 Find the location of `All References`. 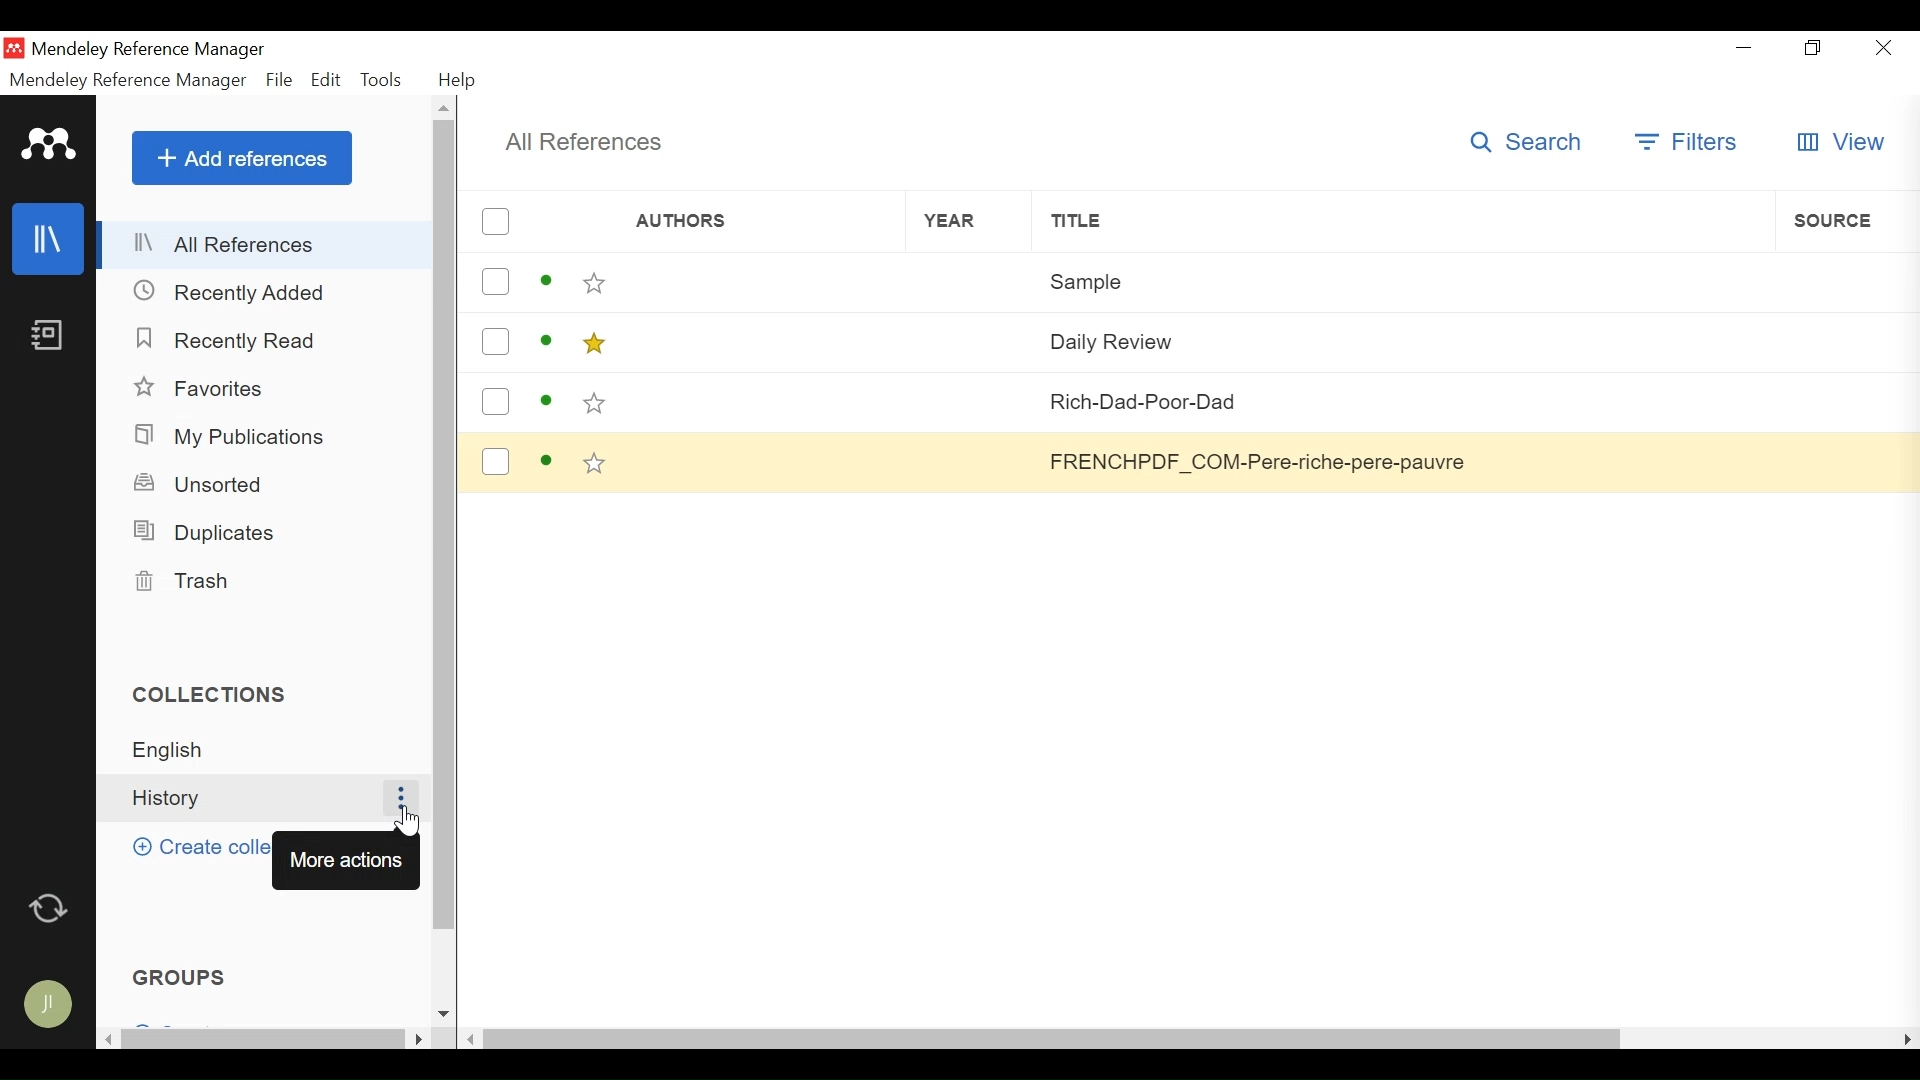

All References is located at coordinates (583, 142).